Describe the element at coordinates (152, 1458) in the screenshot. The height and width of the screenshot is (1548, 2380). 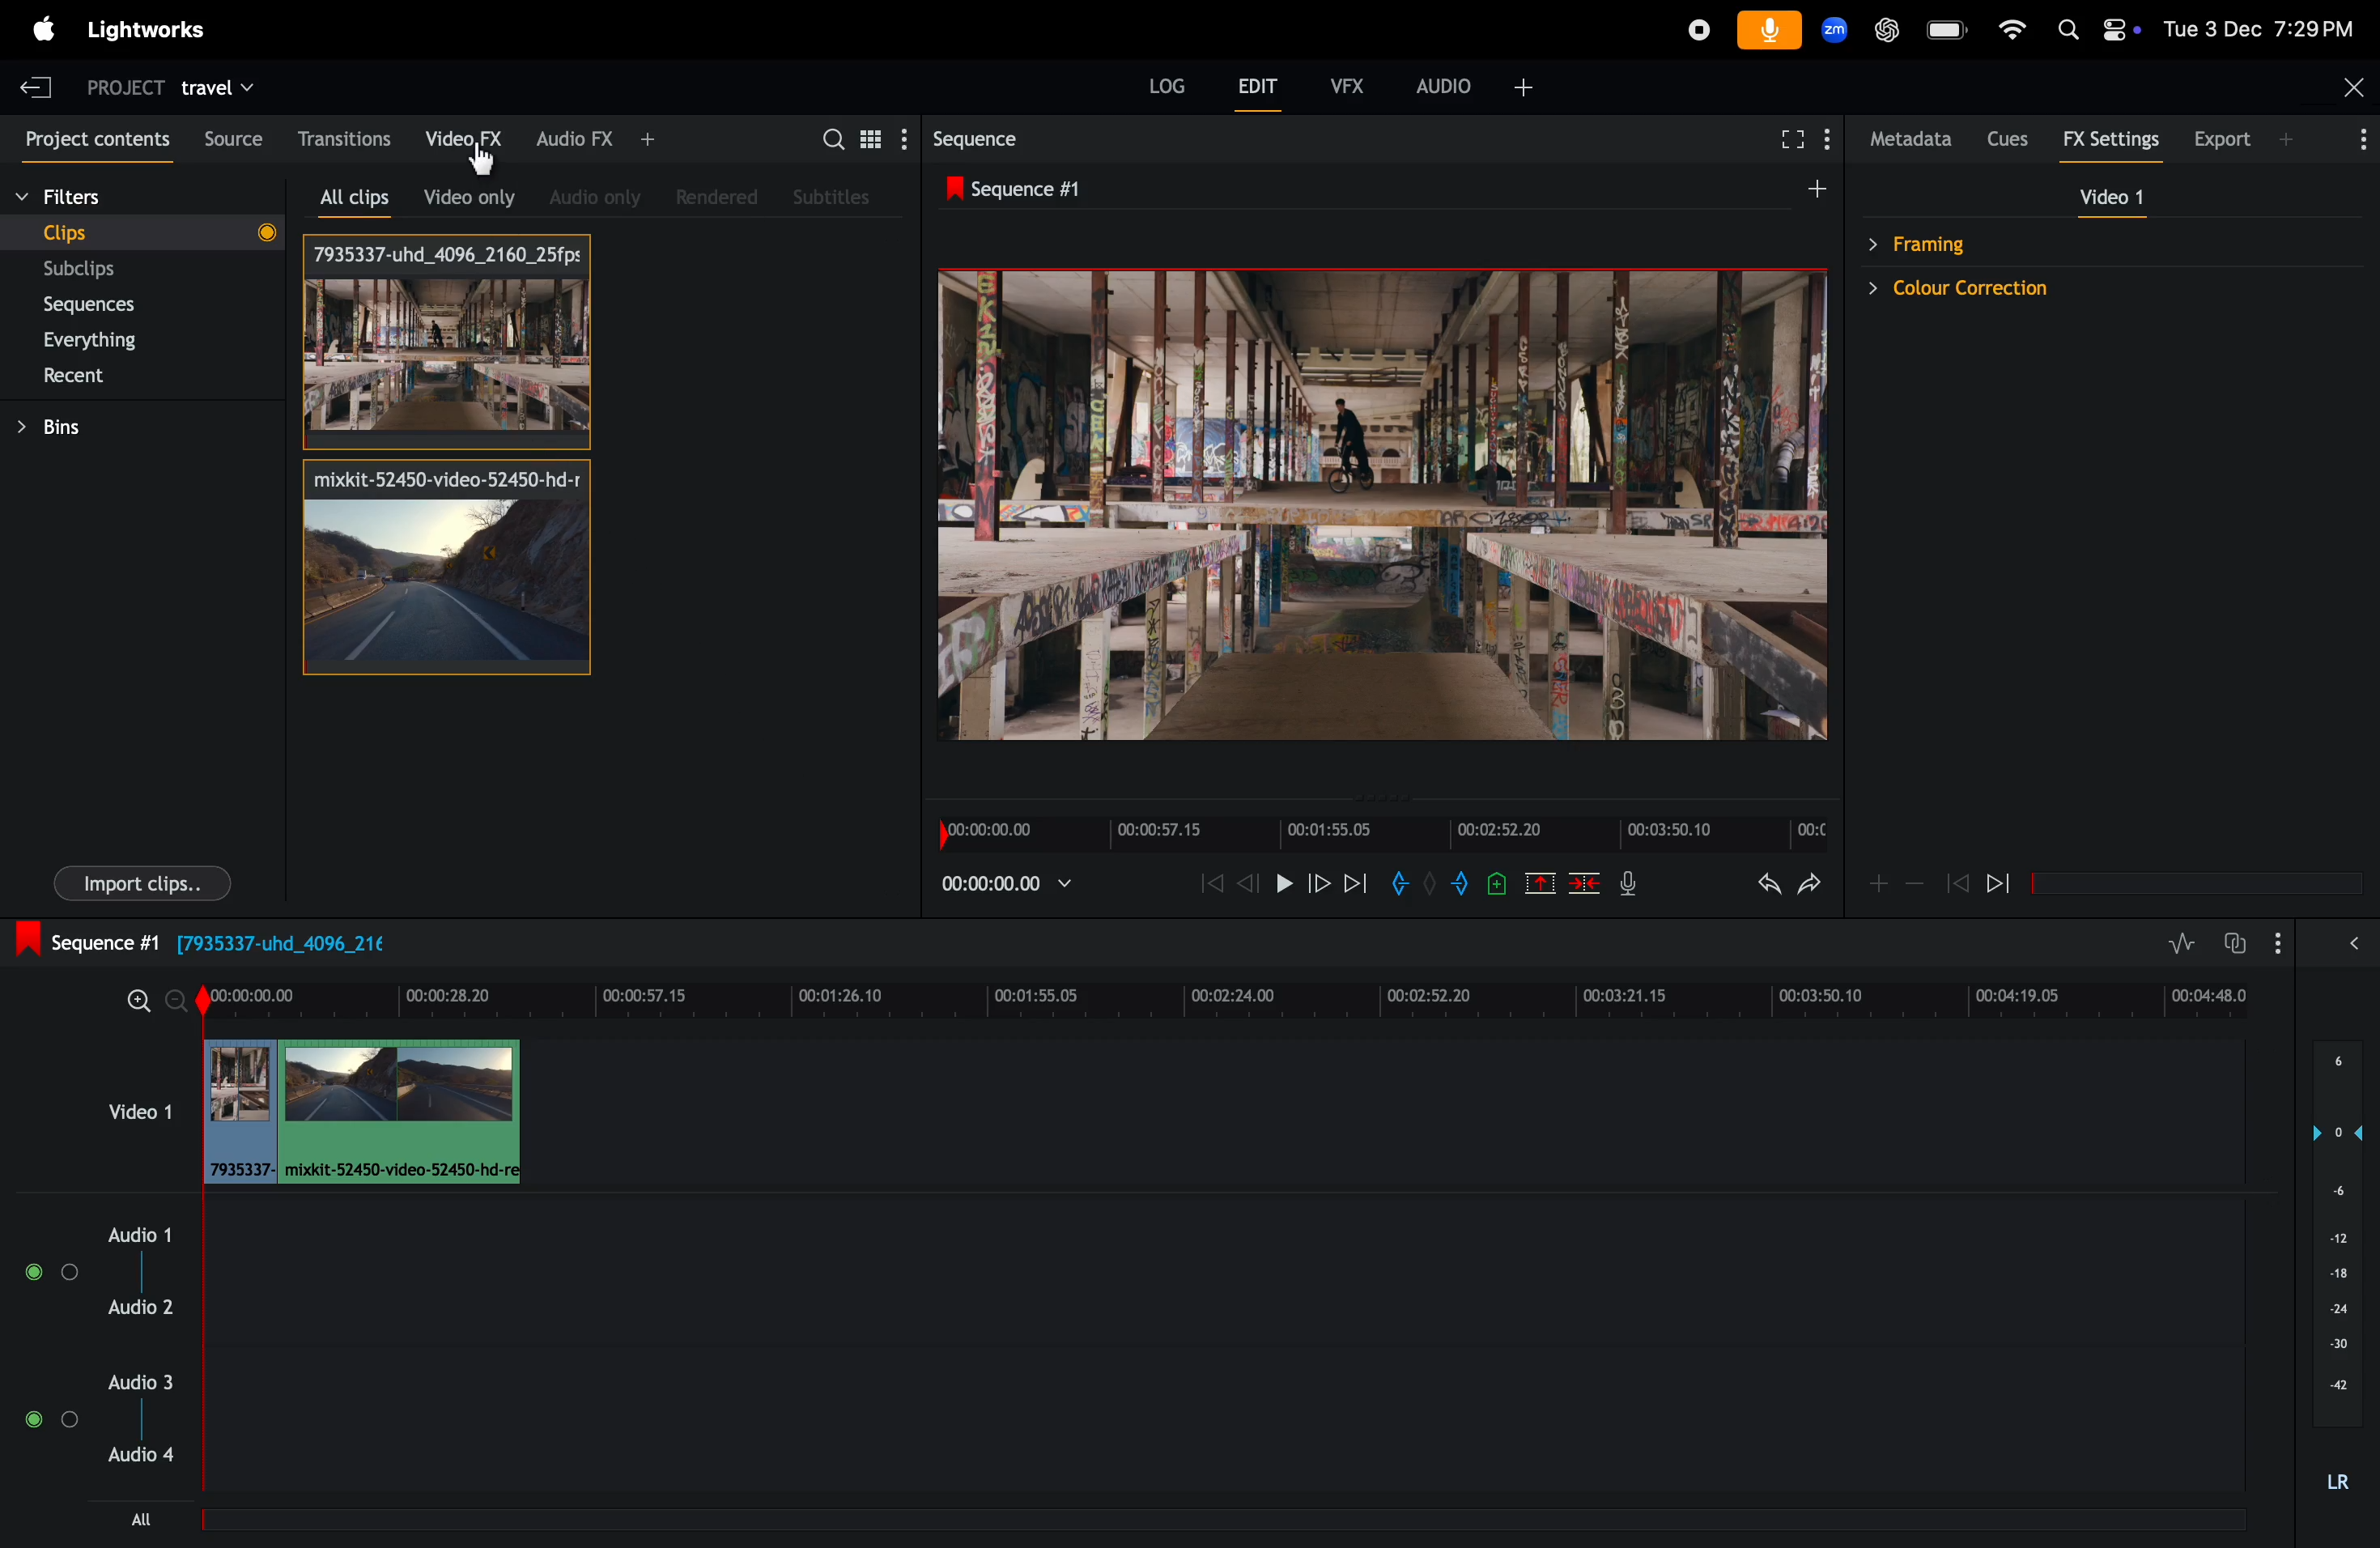
I see `audio 4` at that location.